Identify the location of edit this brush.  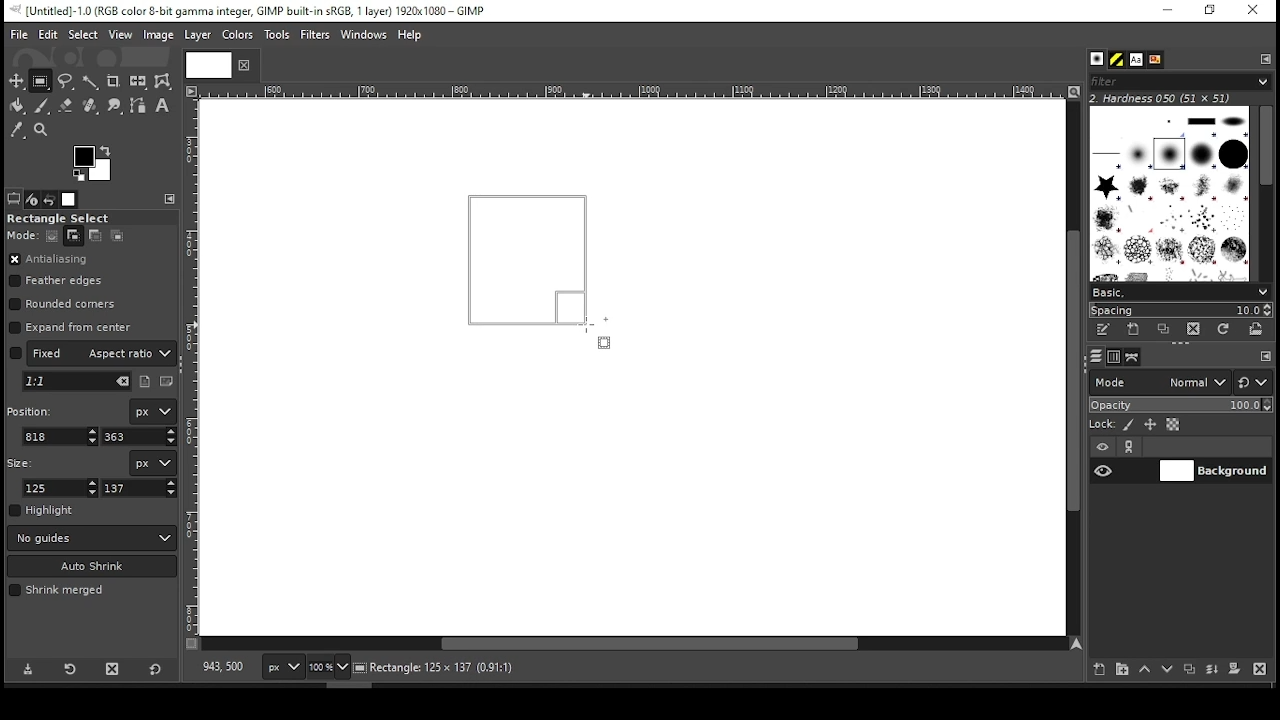
(1102, 331).